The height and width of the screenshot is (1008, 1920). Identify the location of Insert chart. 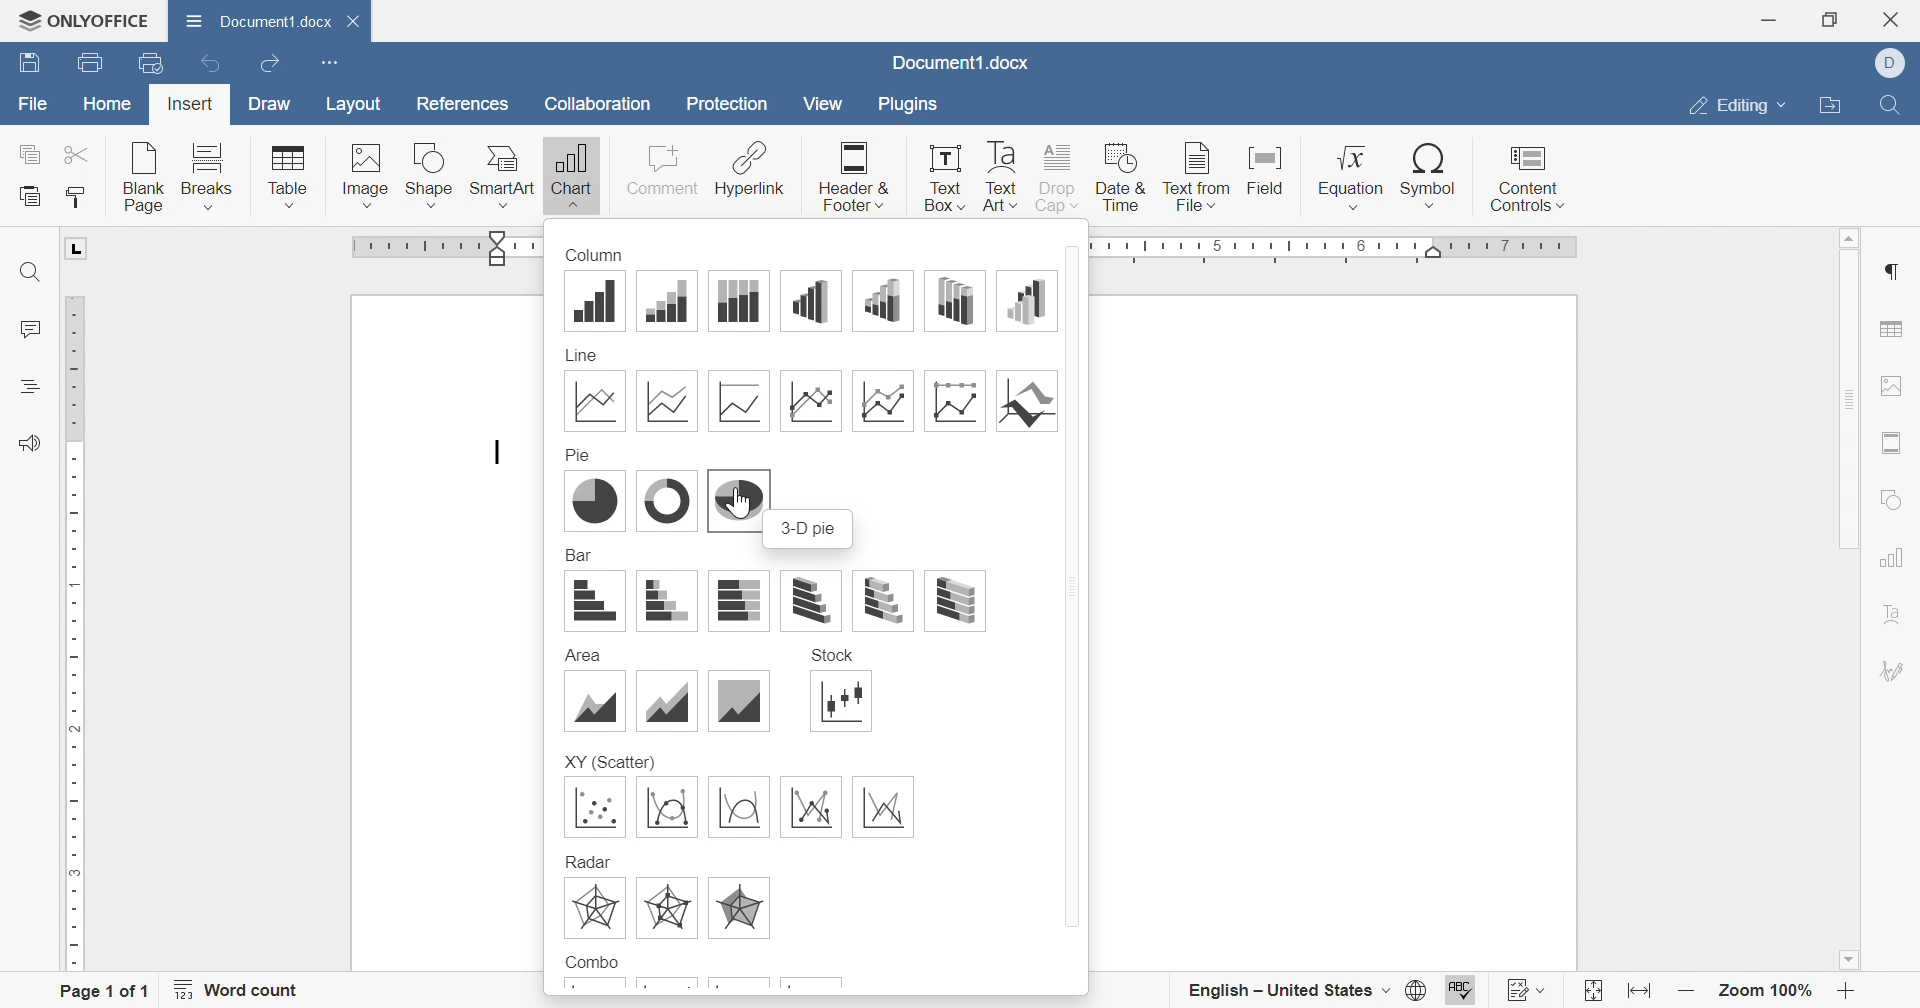
(570, 176).